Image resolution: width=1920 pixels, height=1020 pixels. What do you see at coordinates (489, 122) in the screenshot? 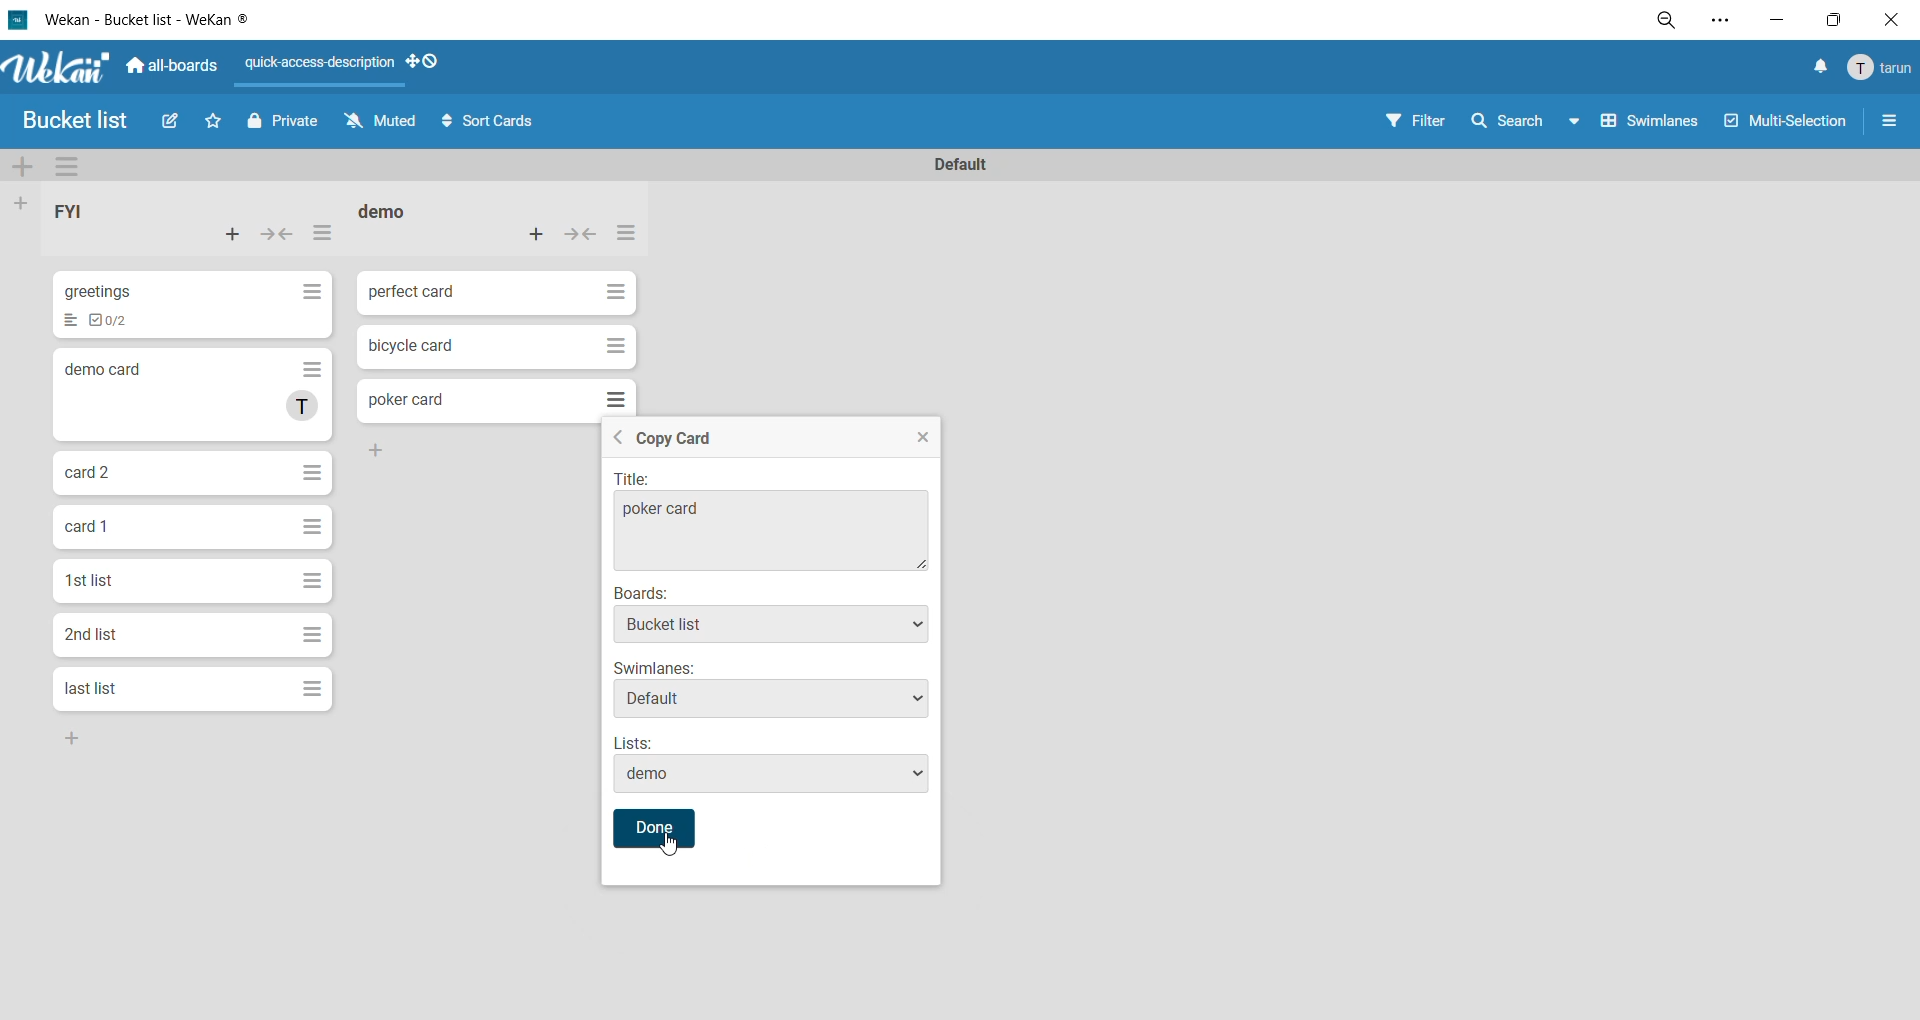
I see `sort cards` at bounding box center [489, 122].